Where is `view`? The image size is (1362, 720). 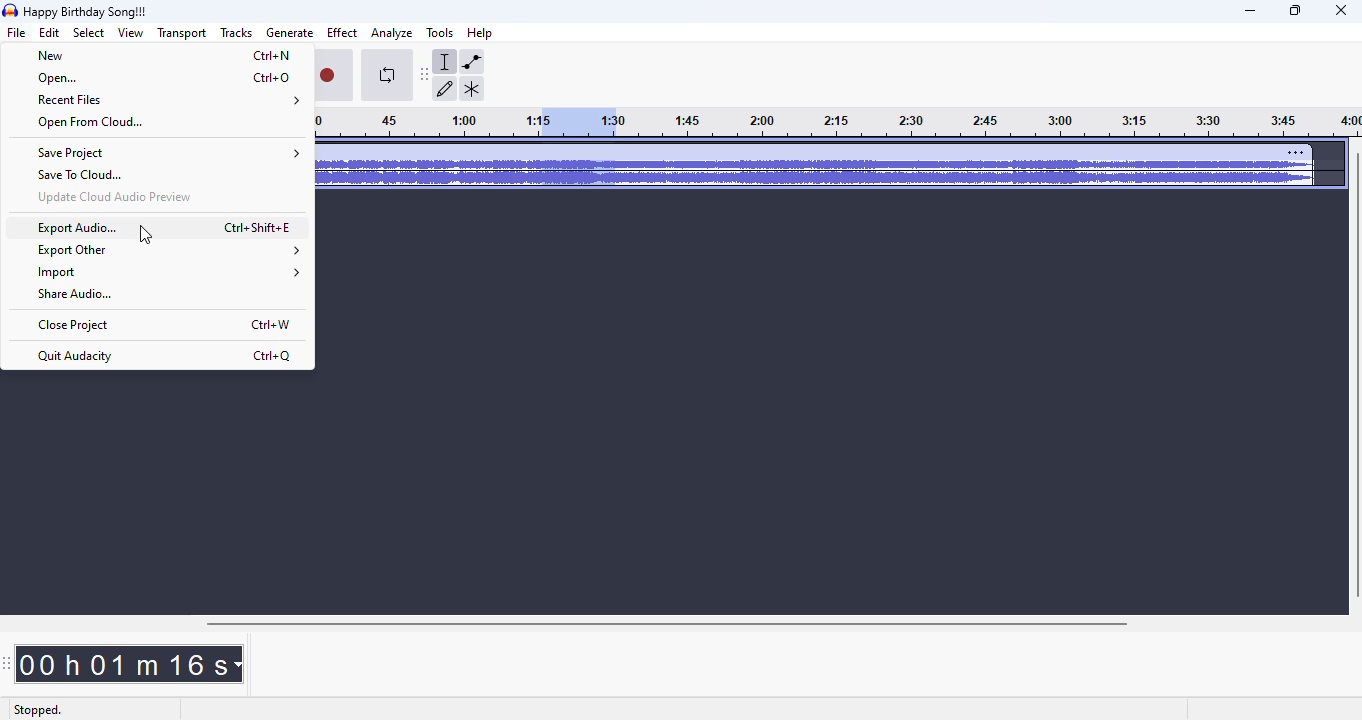
view is located at coordinates (129, 33).